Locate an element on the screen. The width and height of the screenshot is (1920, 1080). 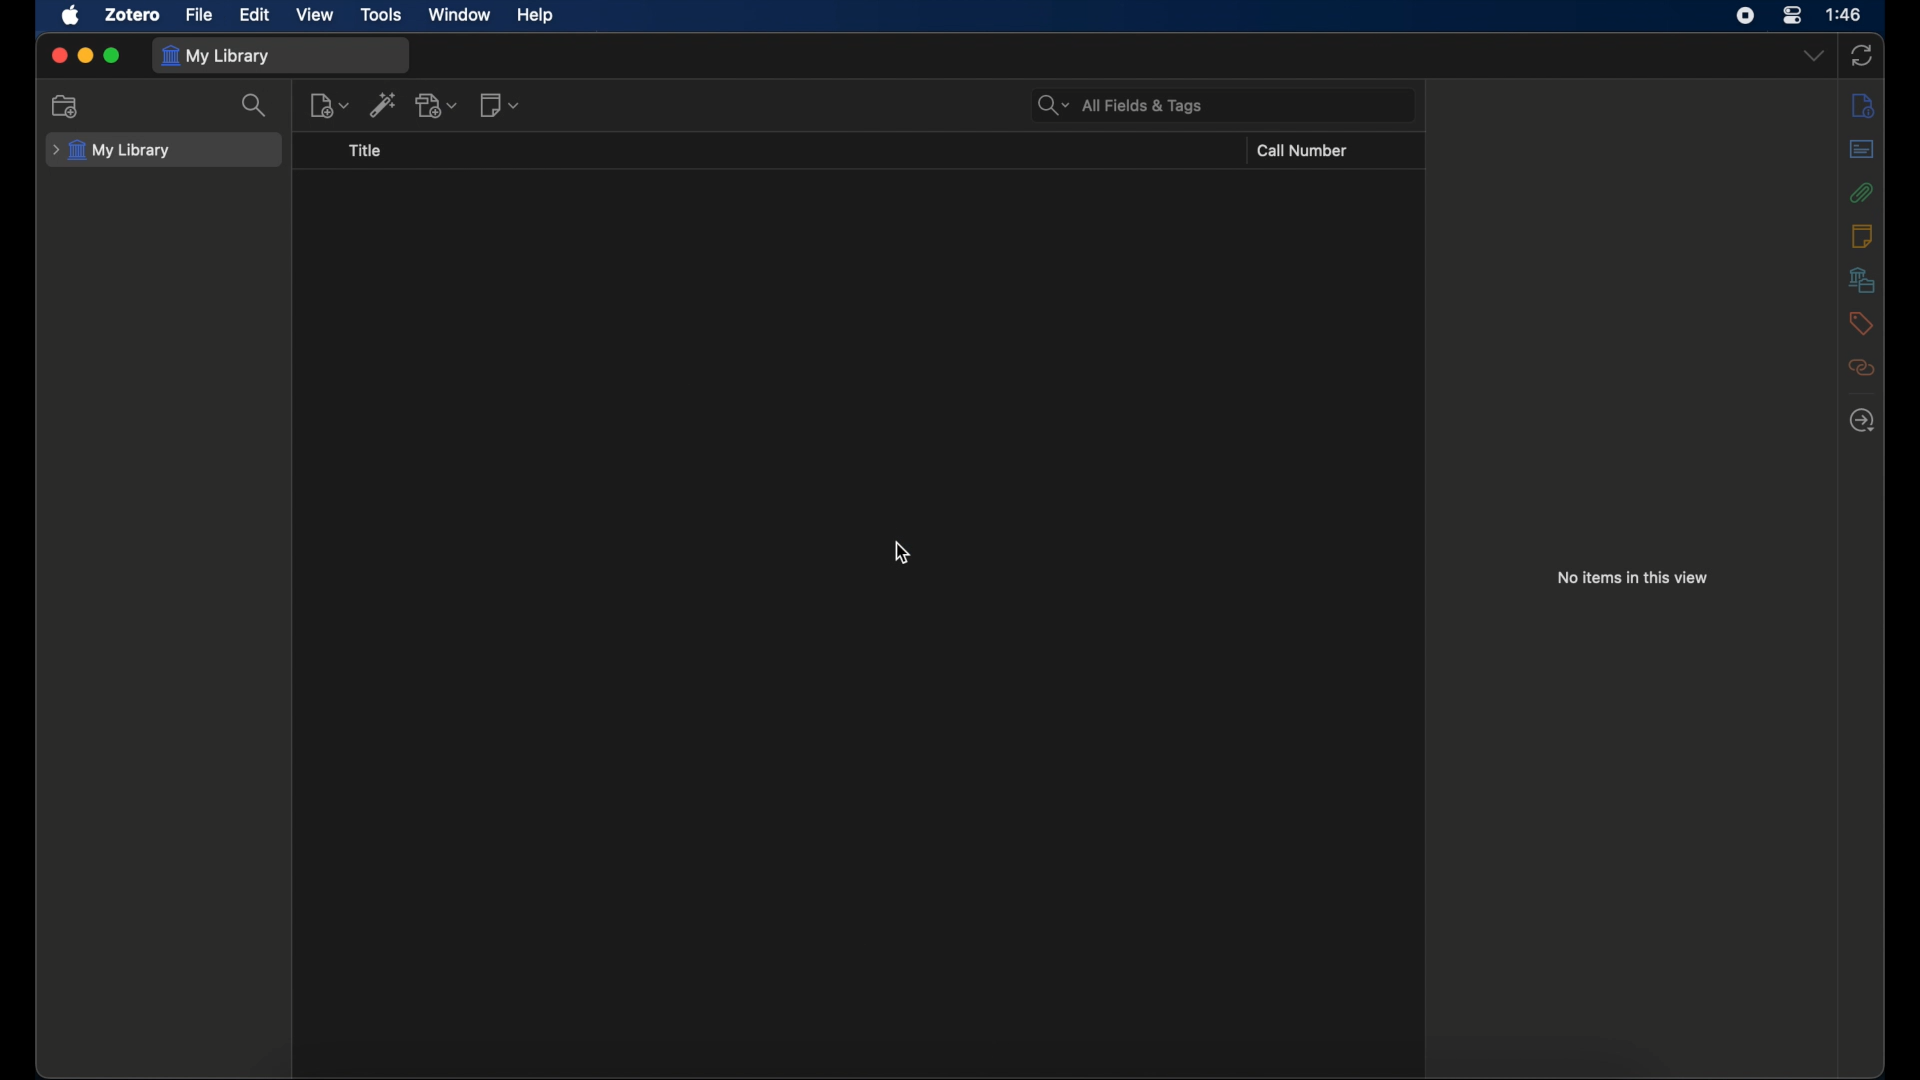
abstract is located at coordinates (1864, 148).